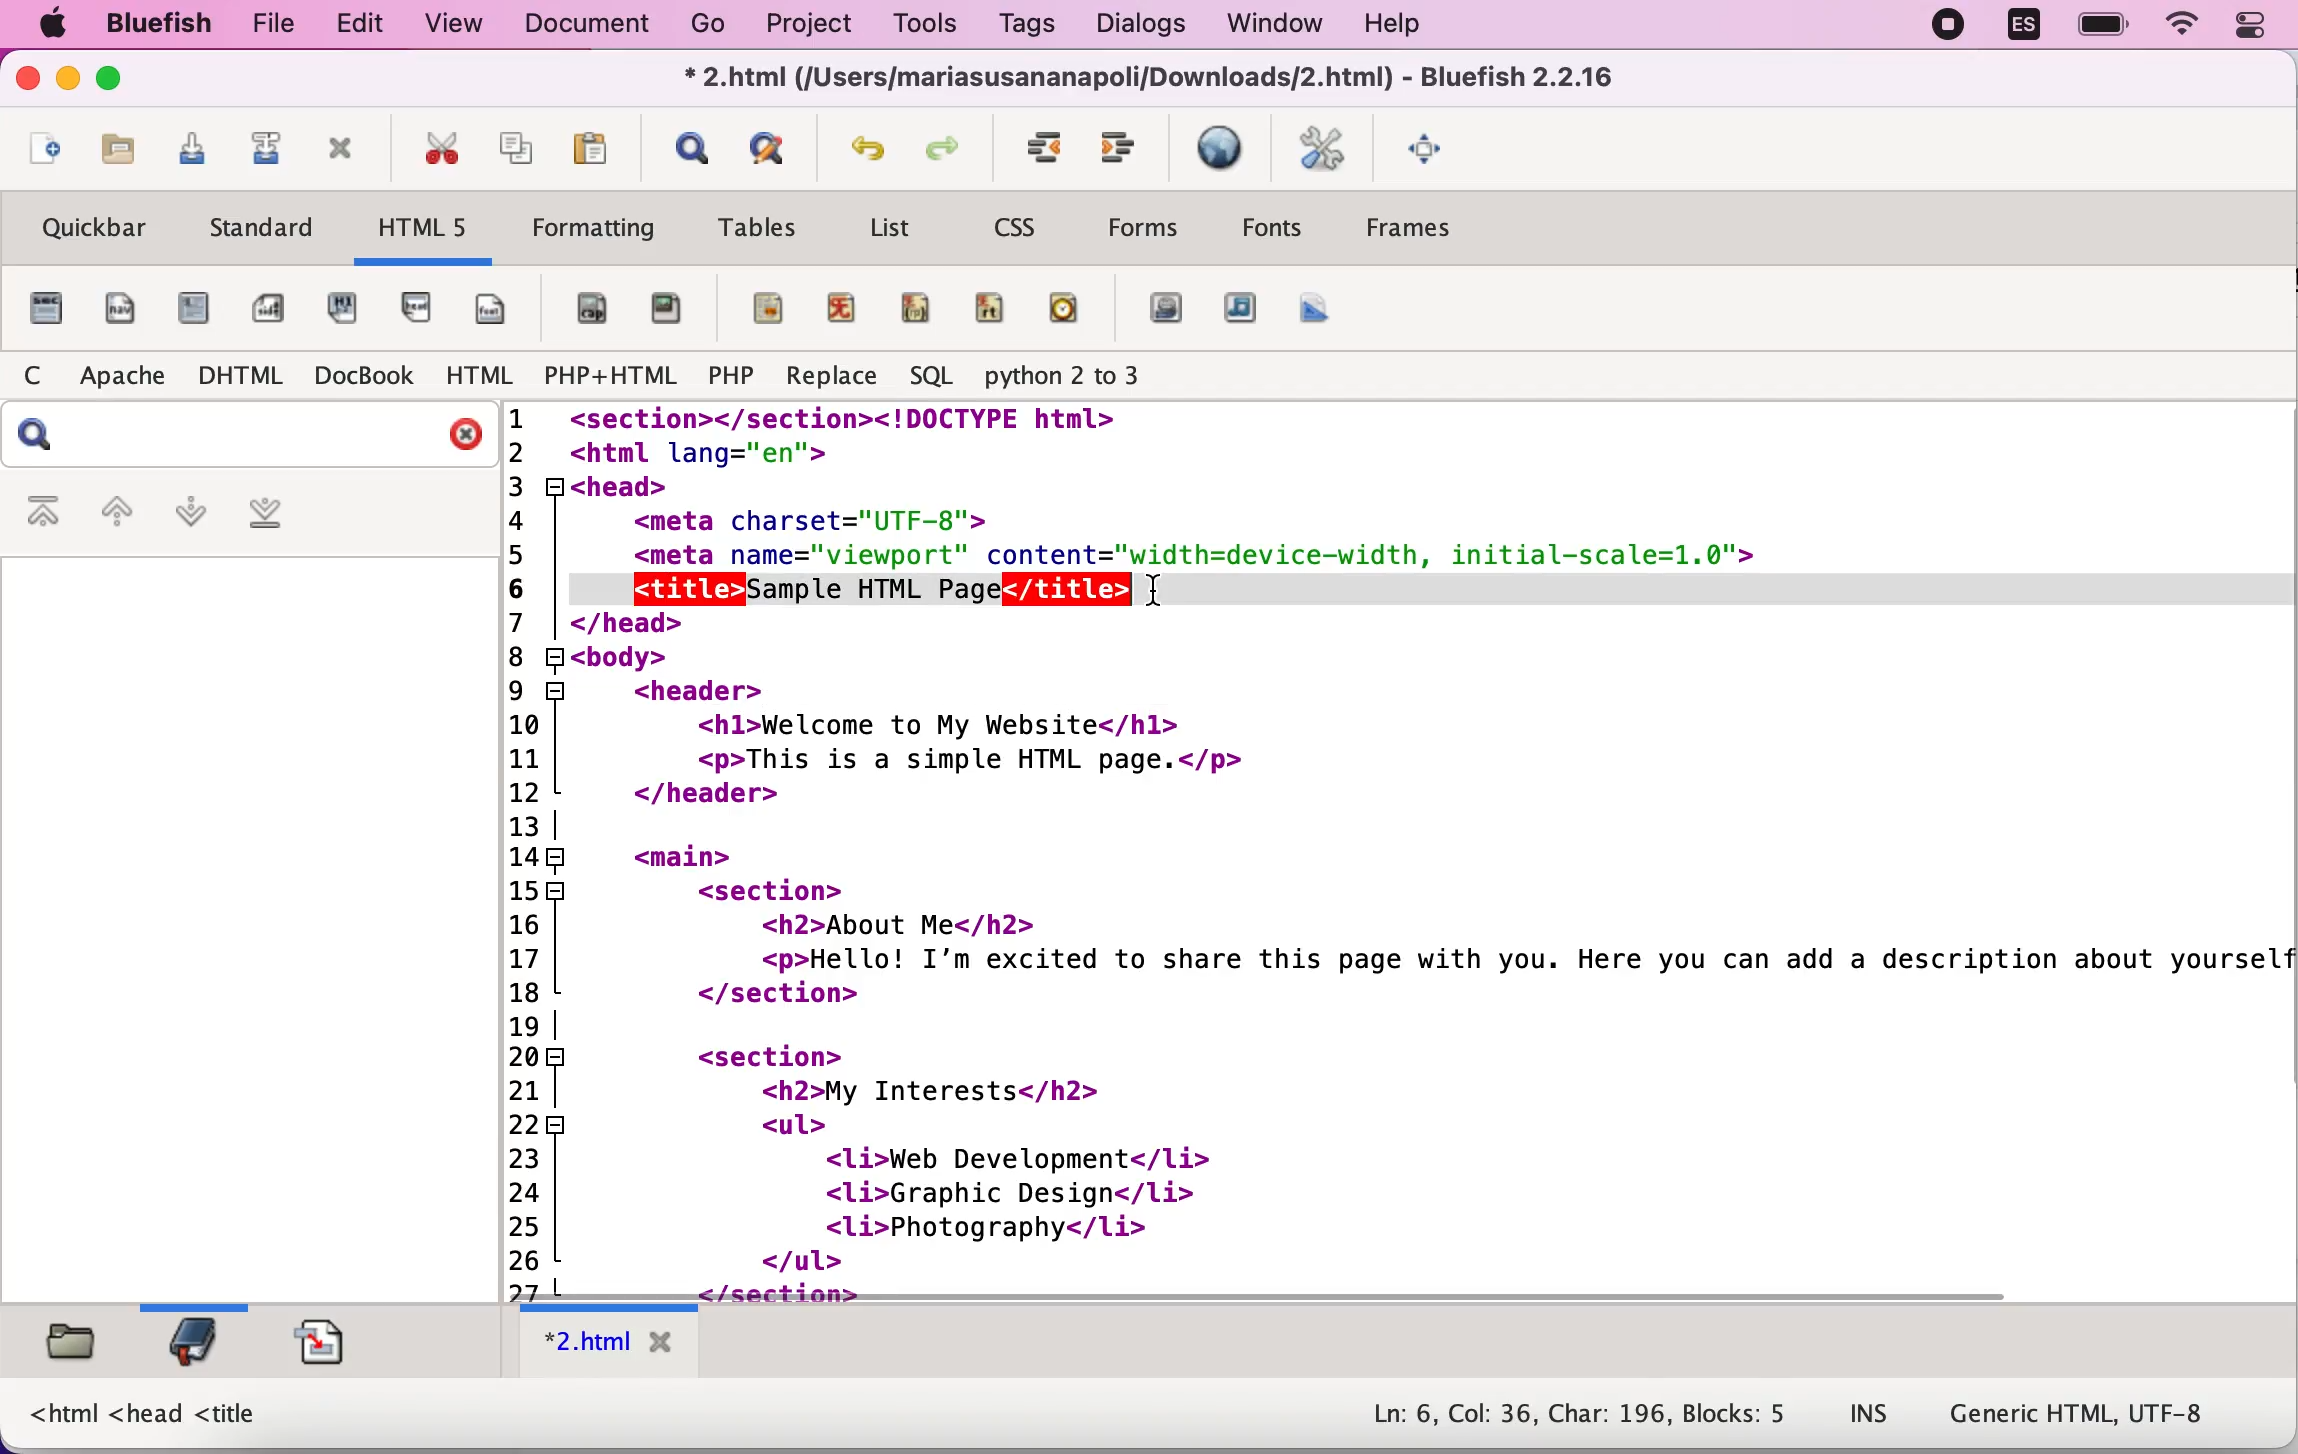 The height and width of the screenshot is (1454, 2298). I want to click on file, so click(45, 309).